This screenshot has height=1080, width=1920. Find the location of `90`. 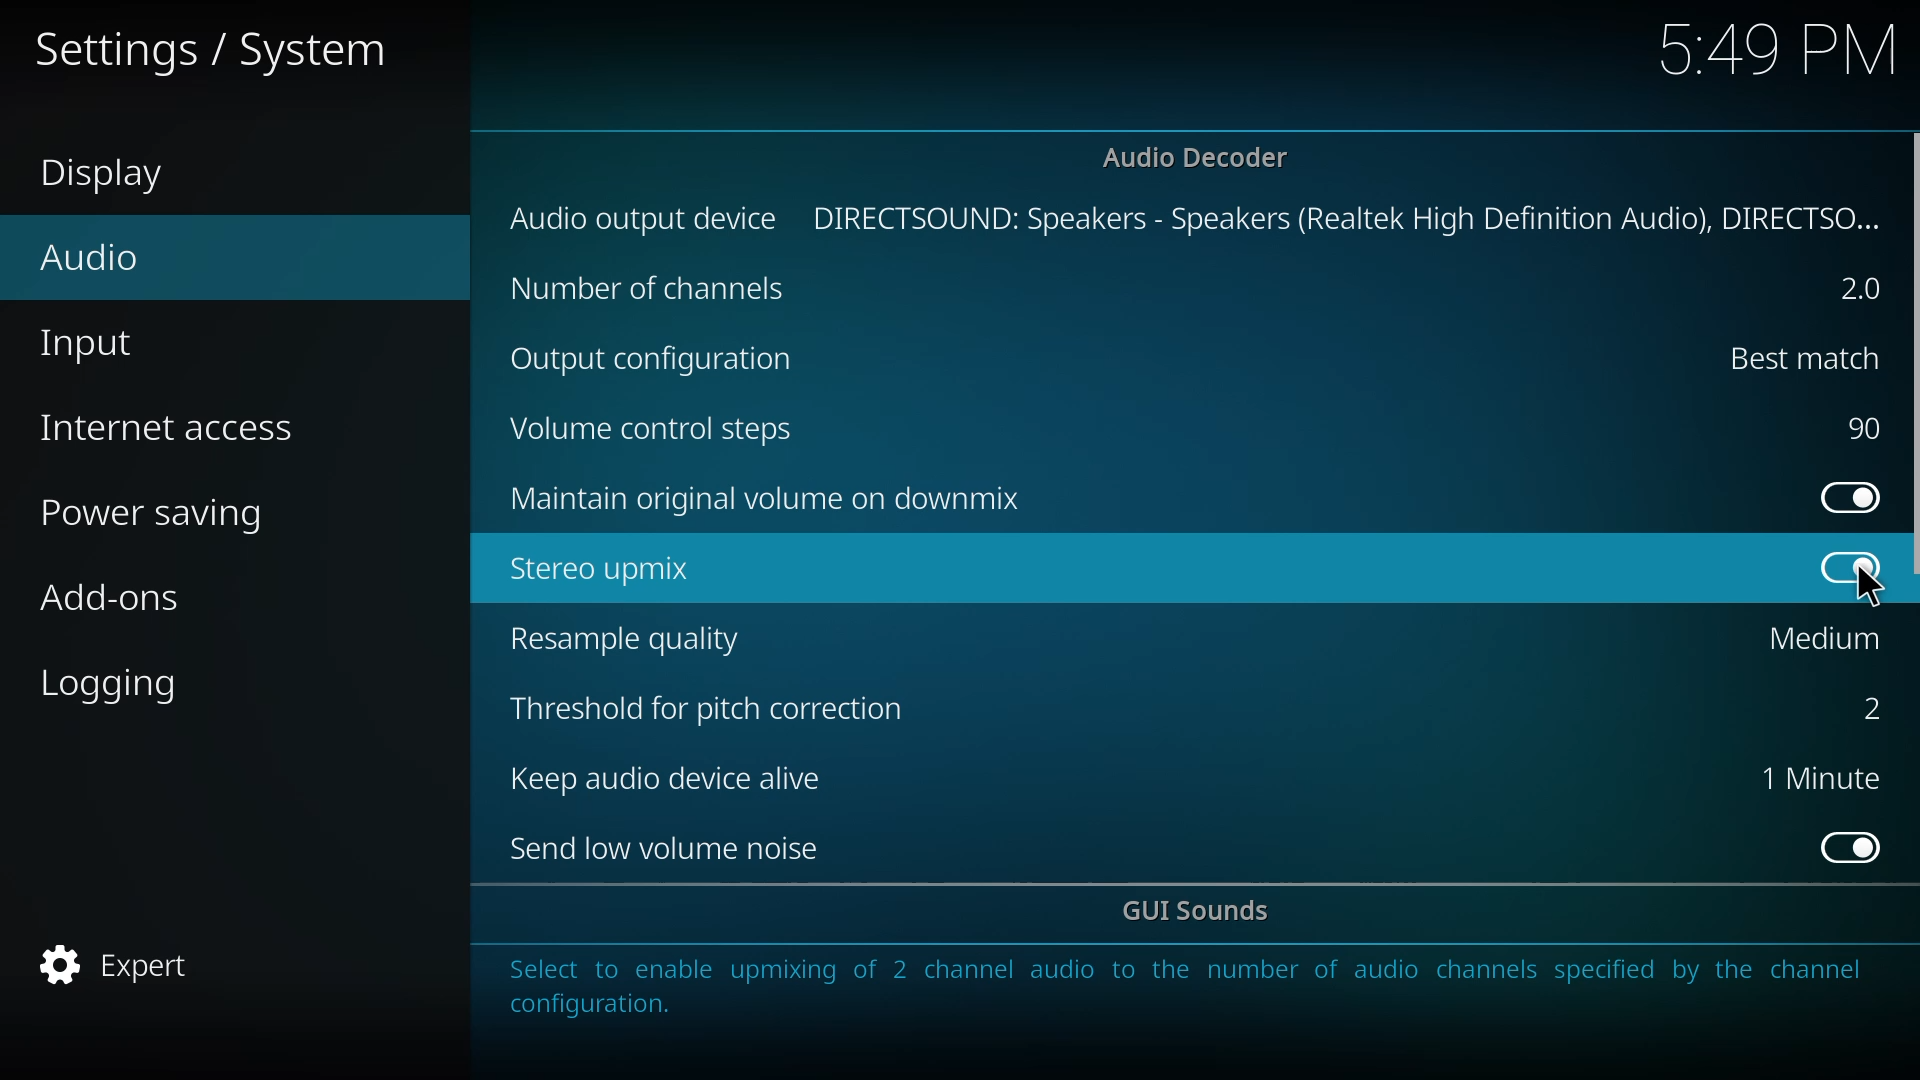

90 is located at coordinates (1868, 428).